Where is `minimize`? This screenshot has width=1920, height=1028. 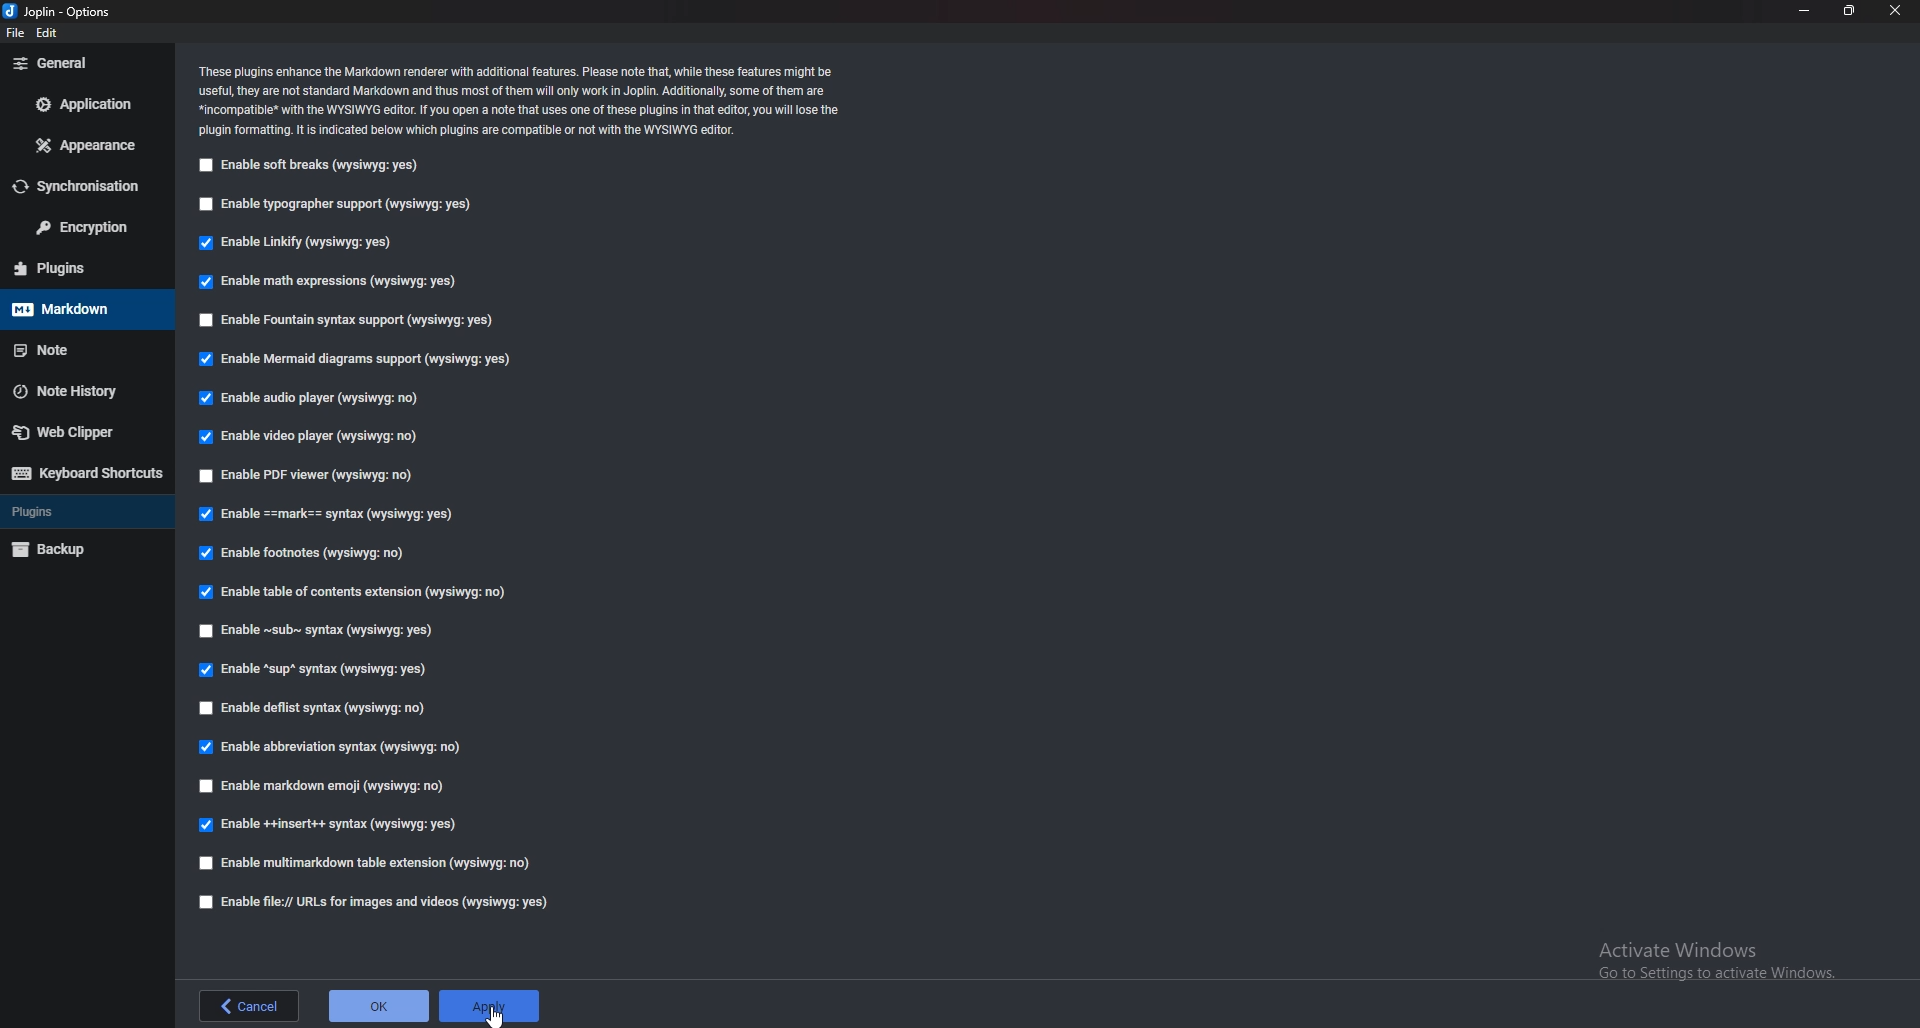
minimize is located at coordinates (1807, 10).